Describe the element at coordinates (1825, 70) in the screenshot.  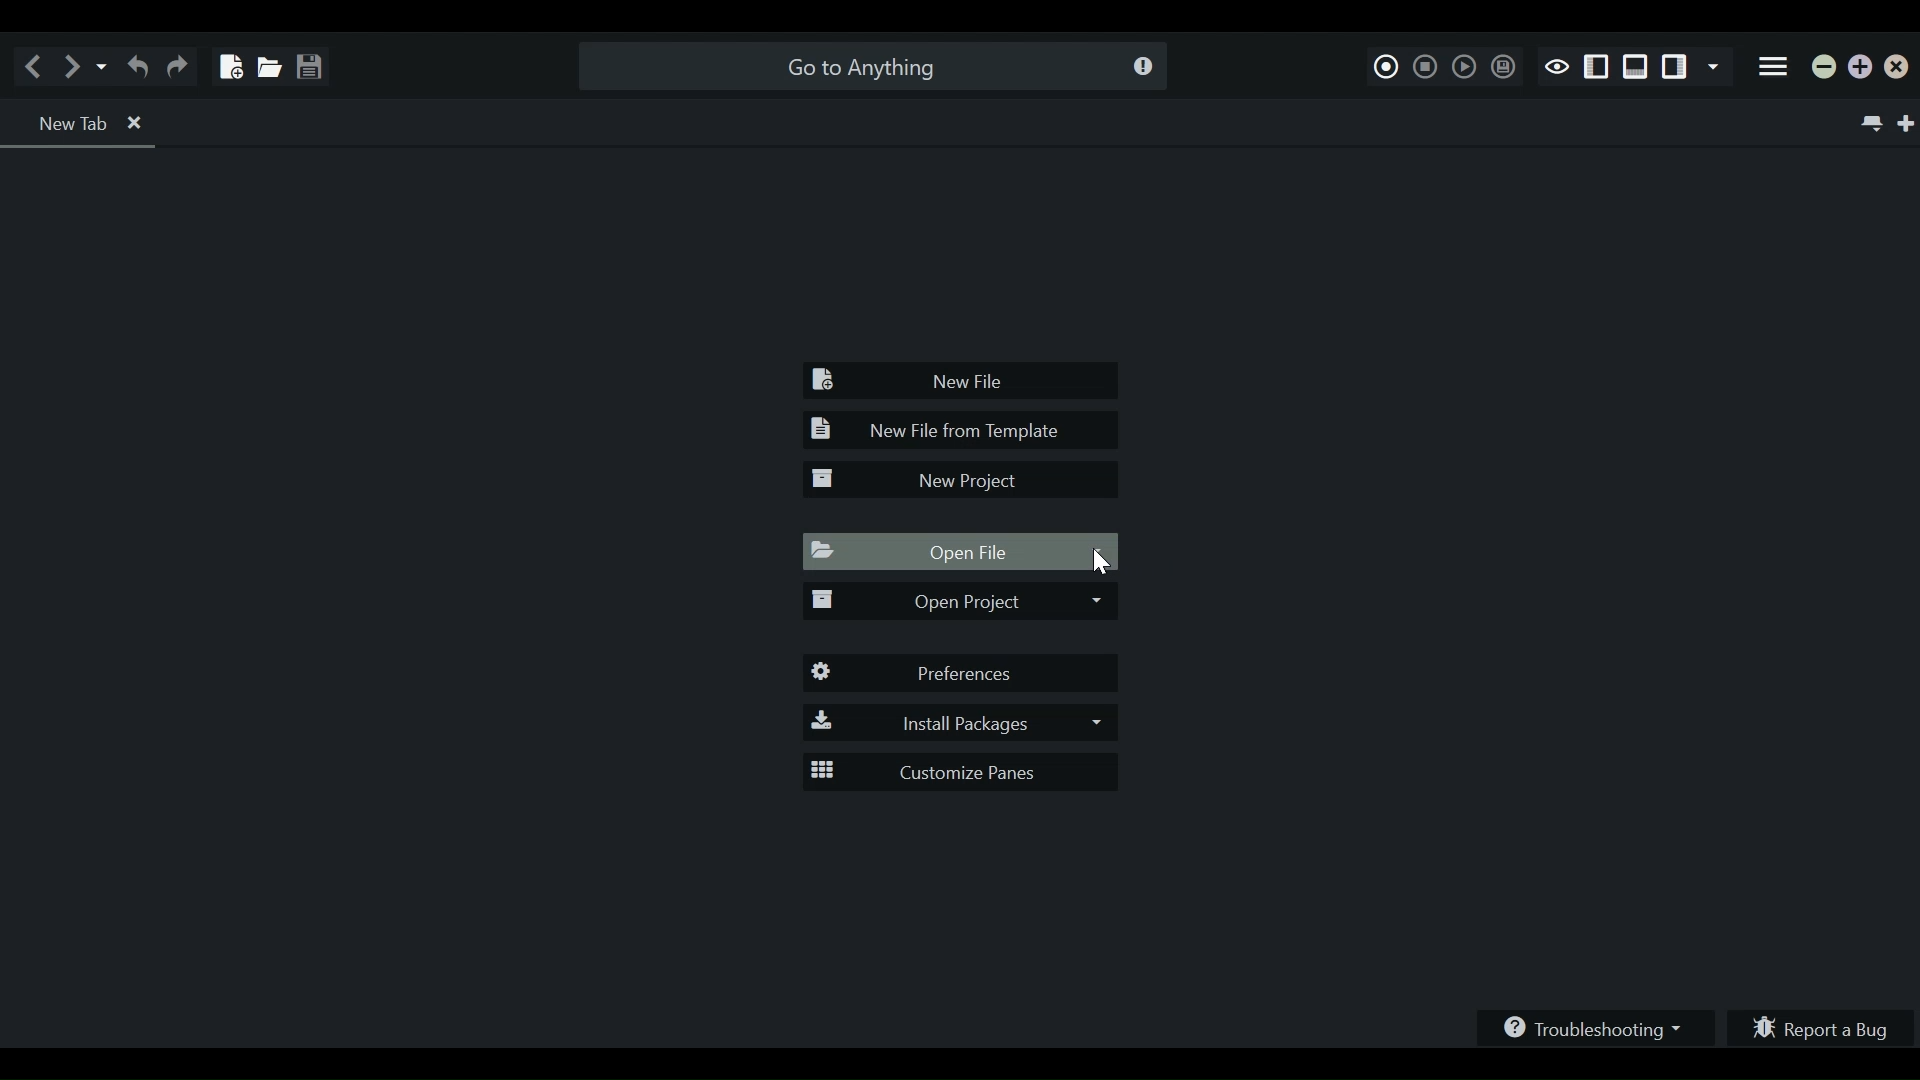
I see `minimize` at that location.